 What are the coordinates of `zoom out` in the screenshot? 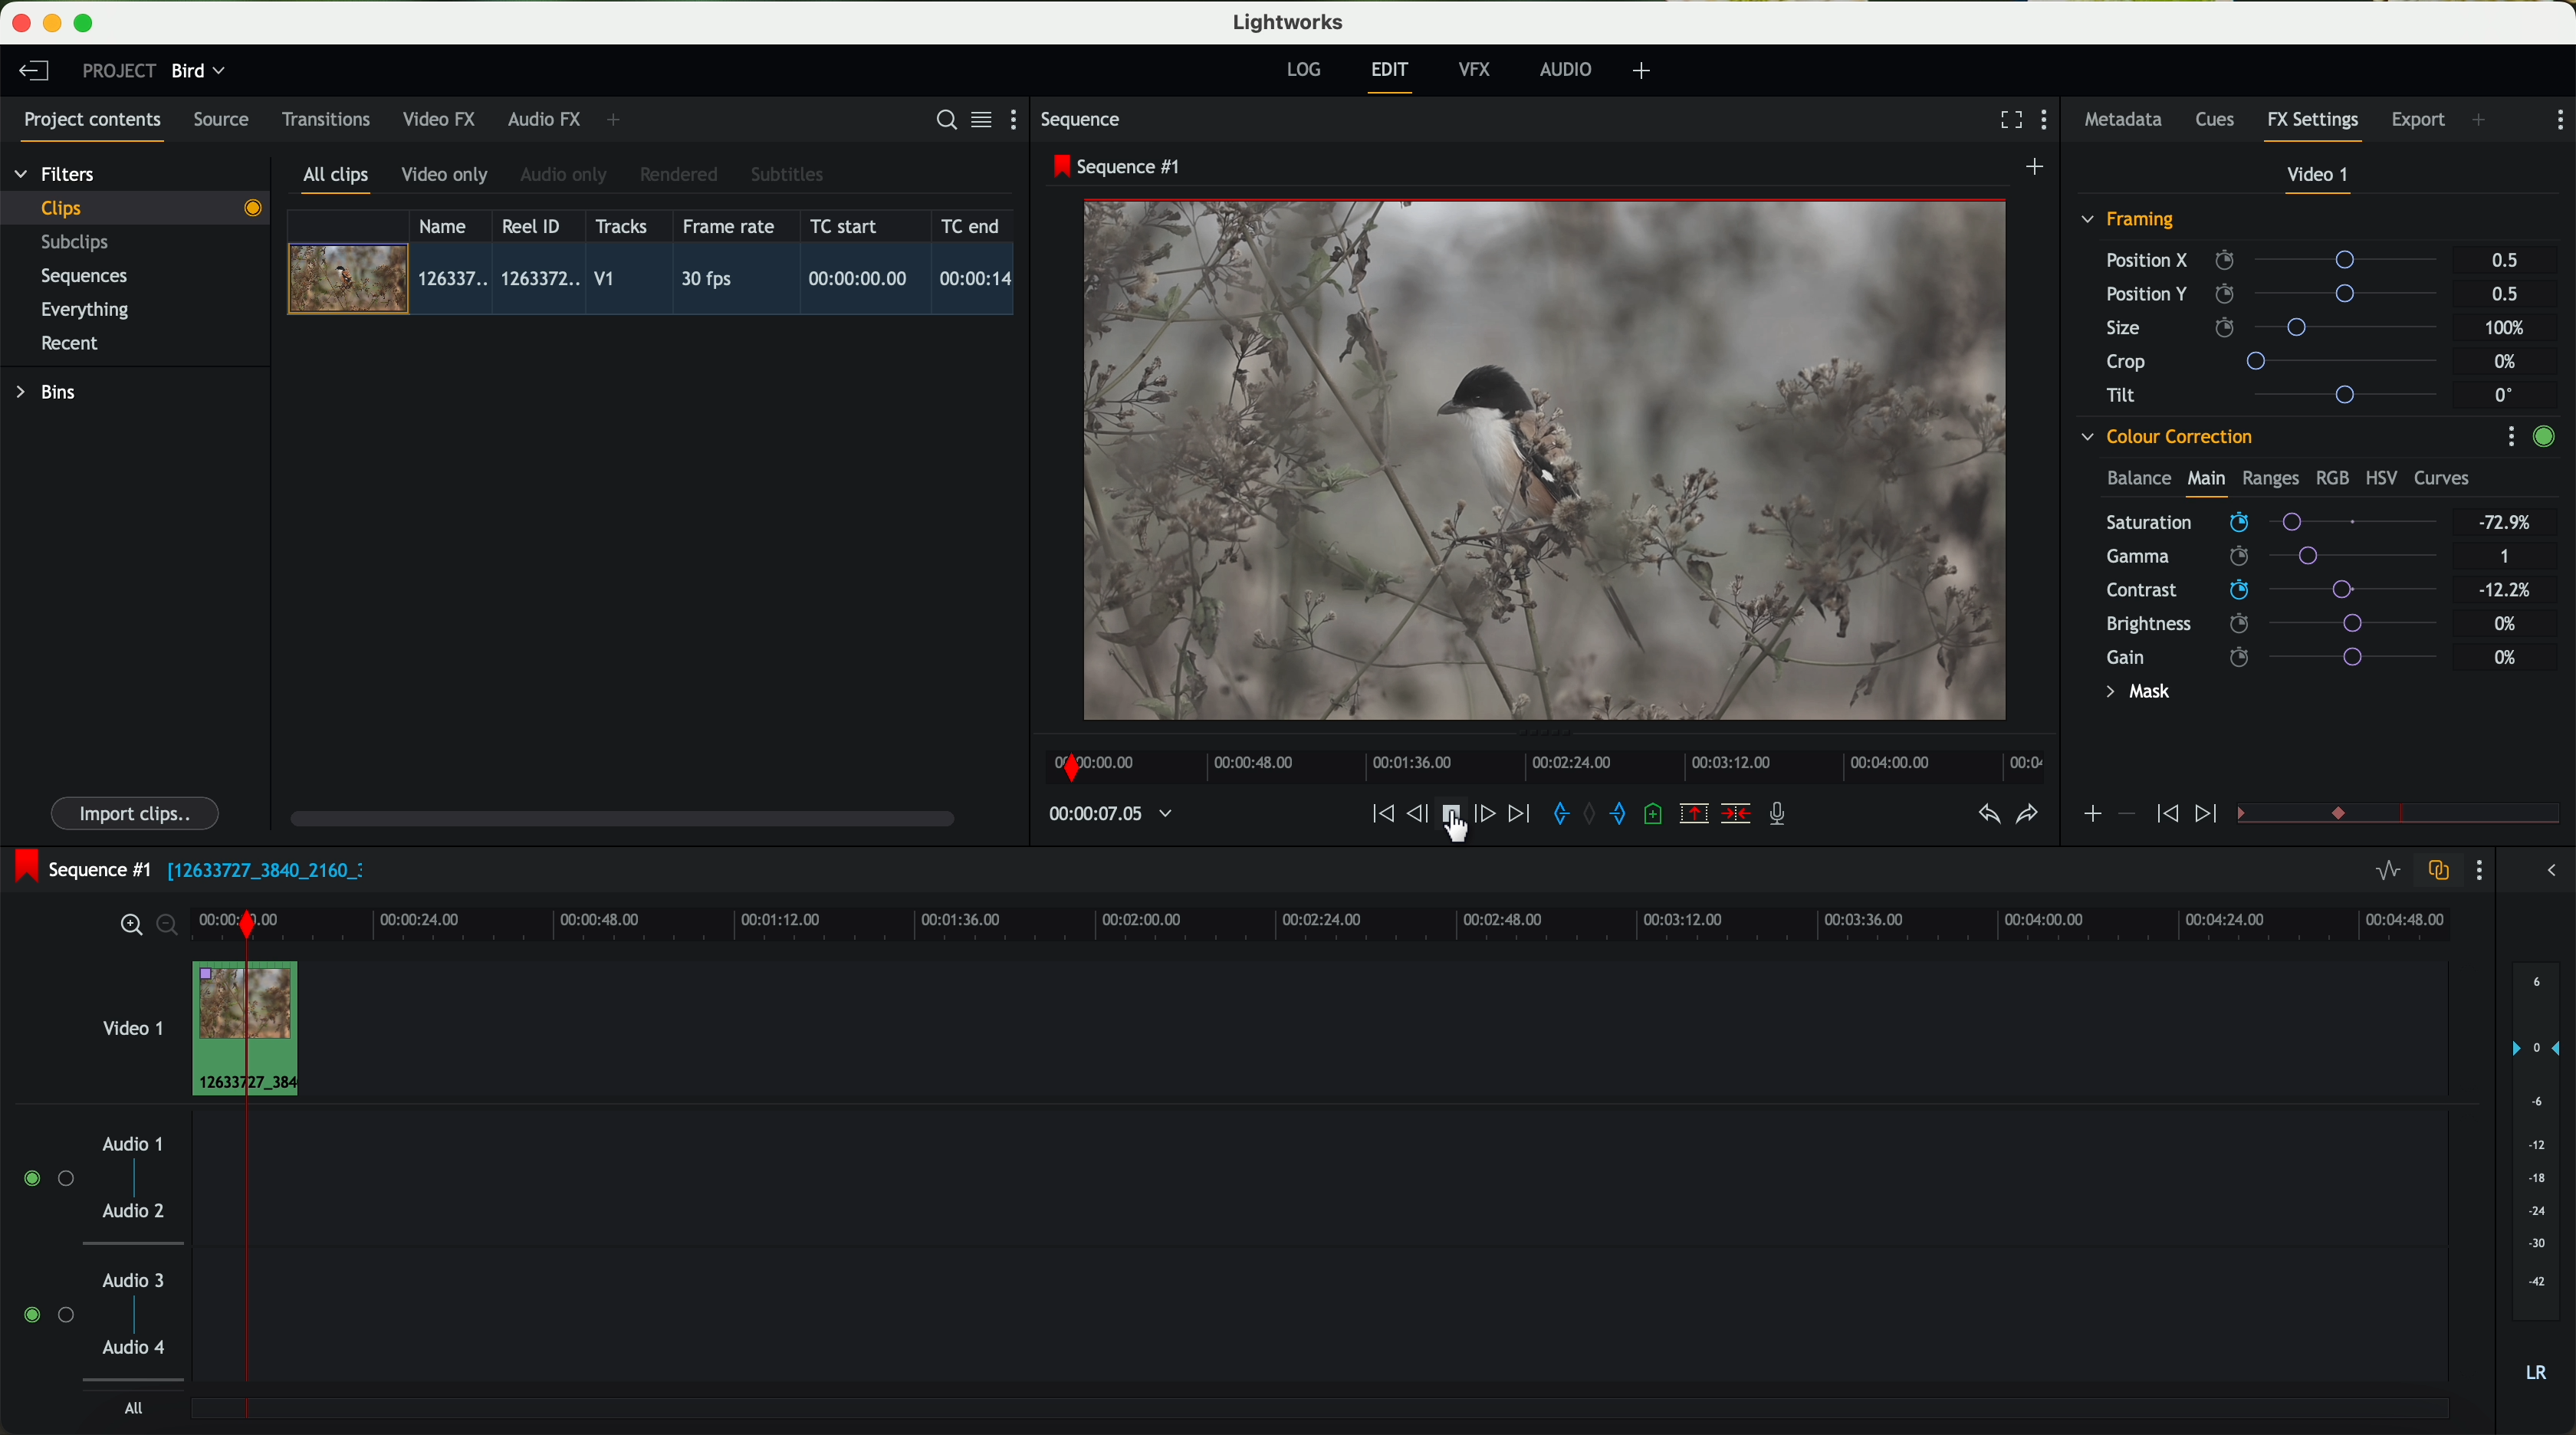 It's located at (169, 928).